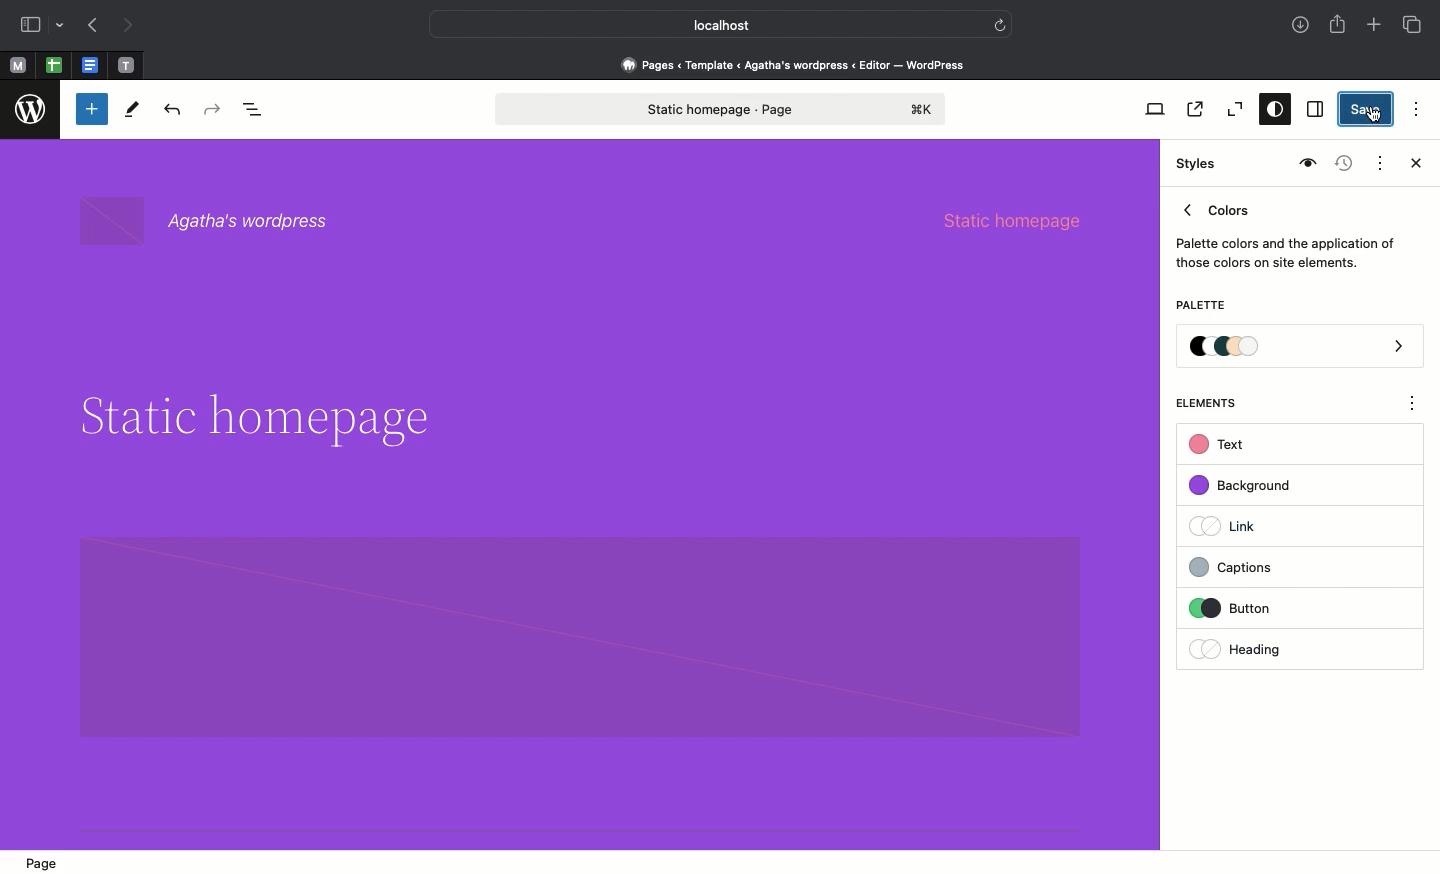  Describe the element at coordinates (1339, 24) in the screenshot. I see `Share` at that location.